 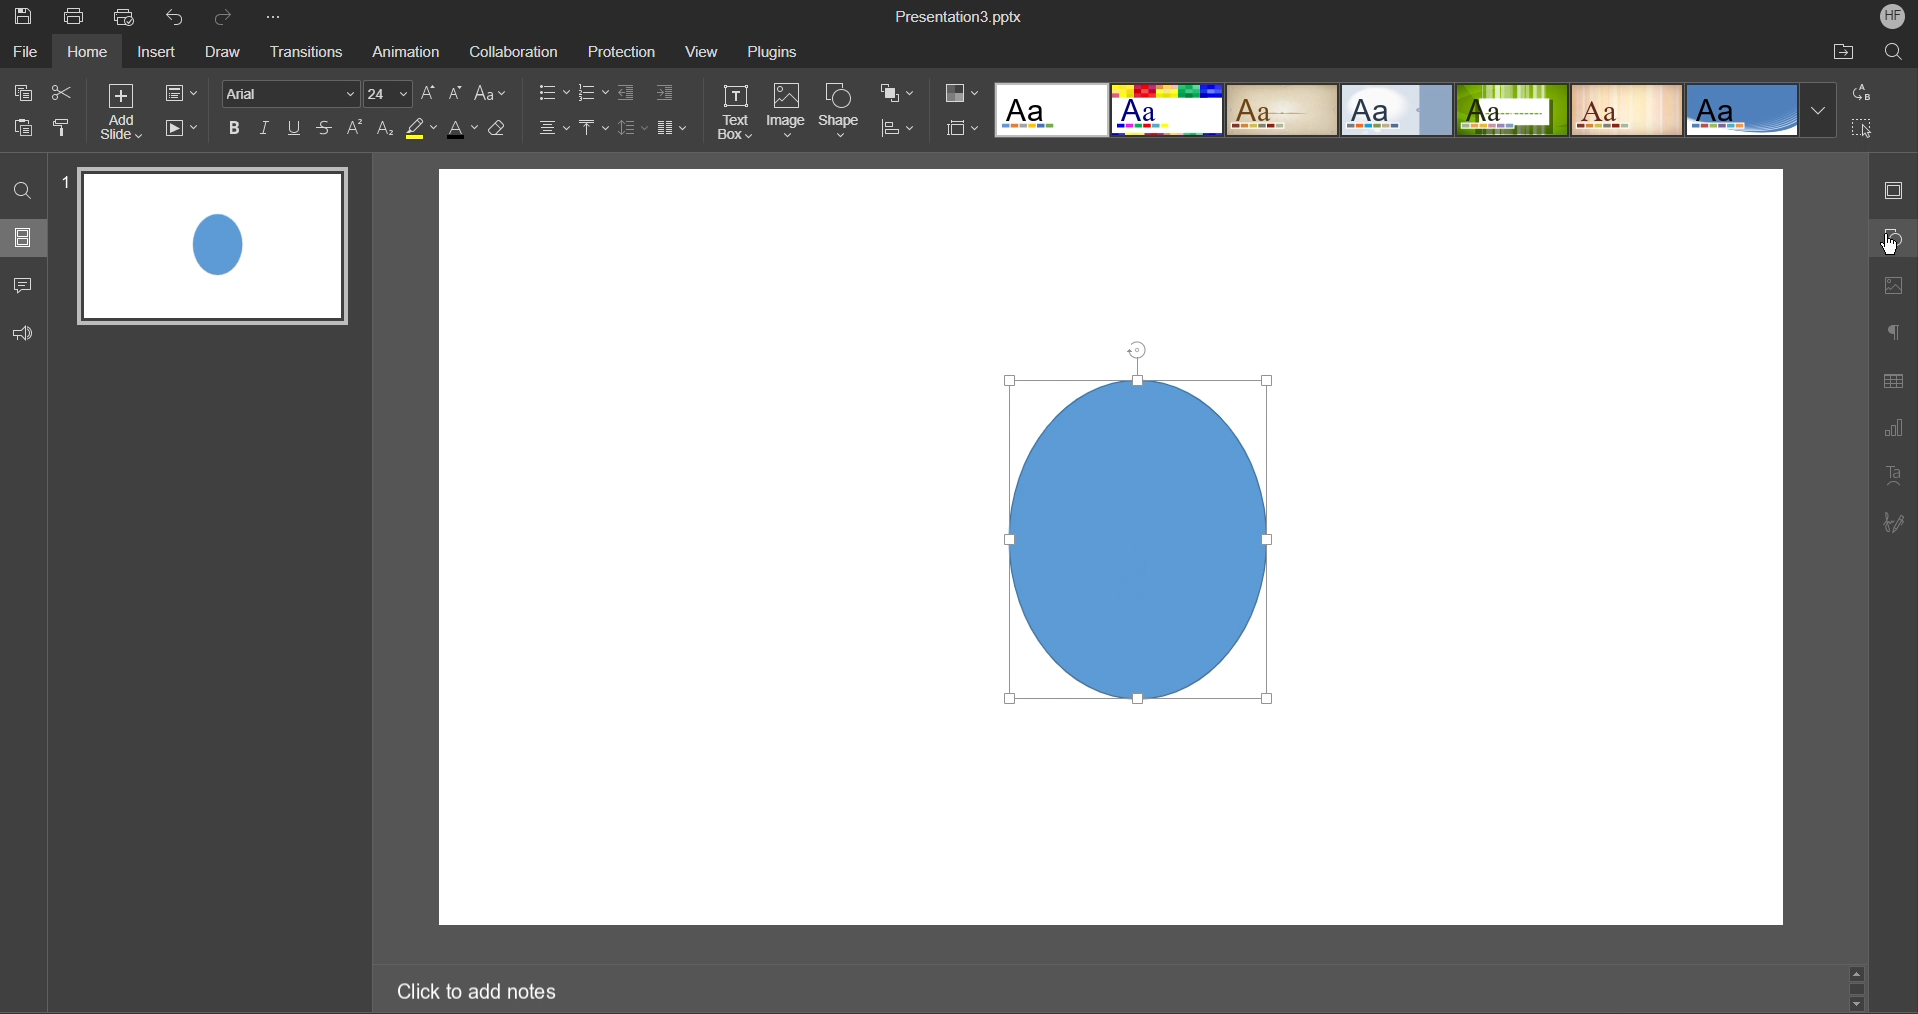 What do you see at coordinates (963, 127) in the screenshot?
I see `Slide Size` at bounding box center [963, 127].